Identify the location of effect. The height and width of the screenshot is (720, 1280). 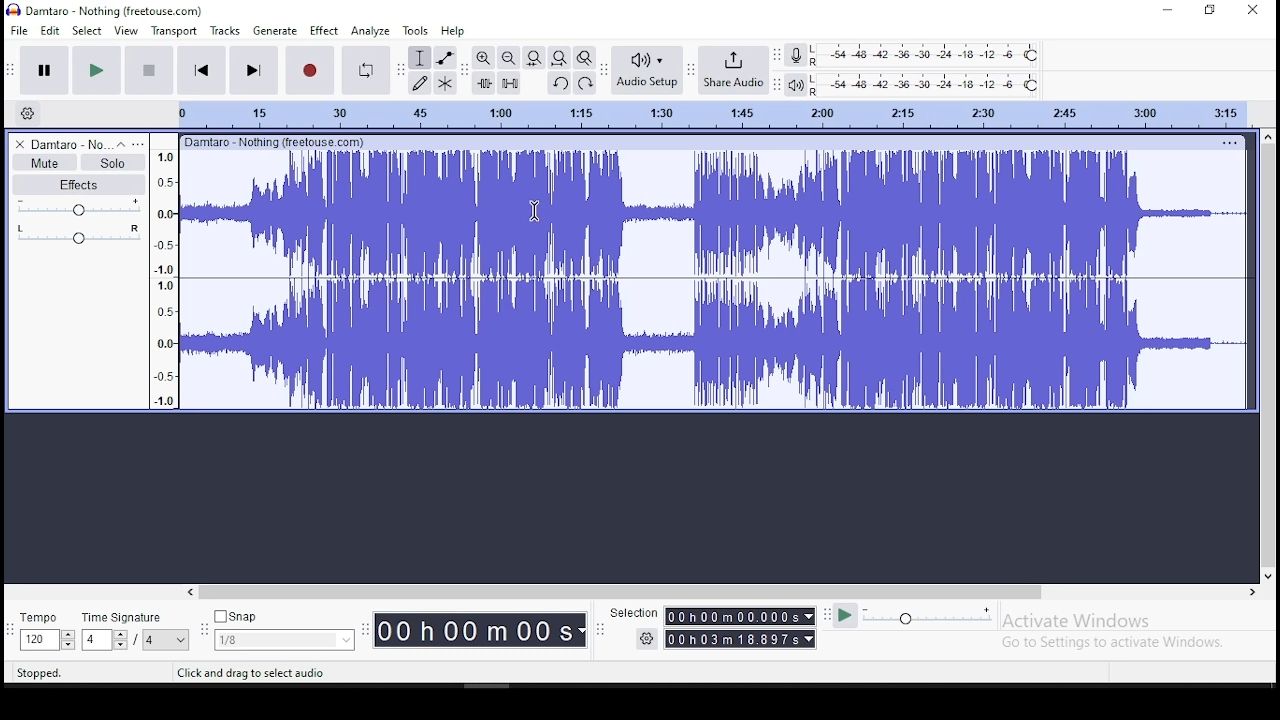
(325, 30).